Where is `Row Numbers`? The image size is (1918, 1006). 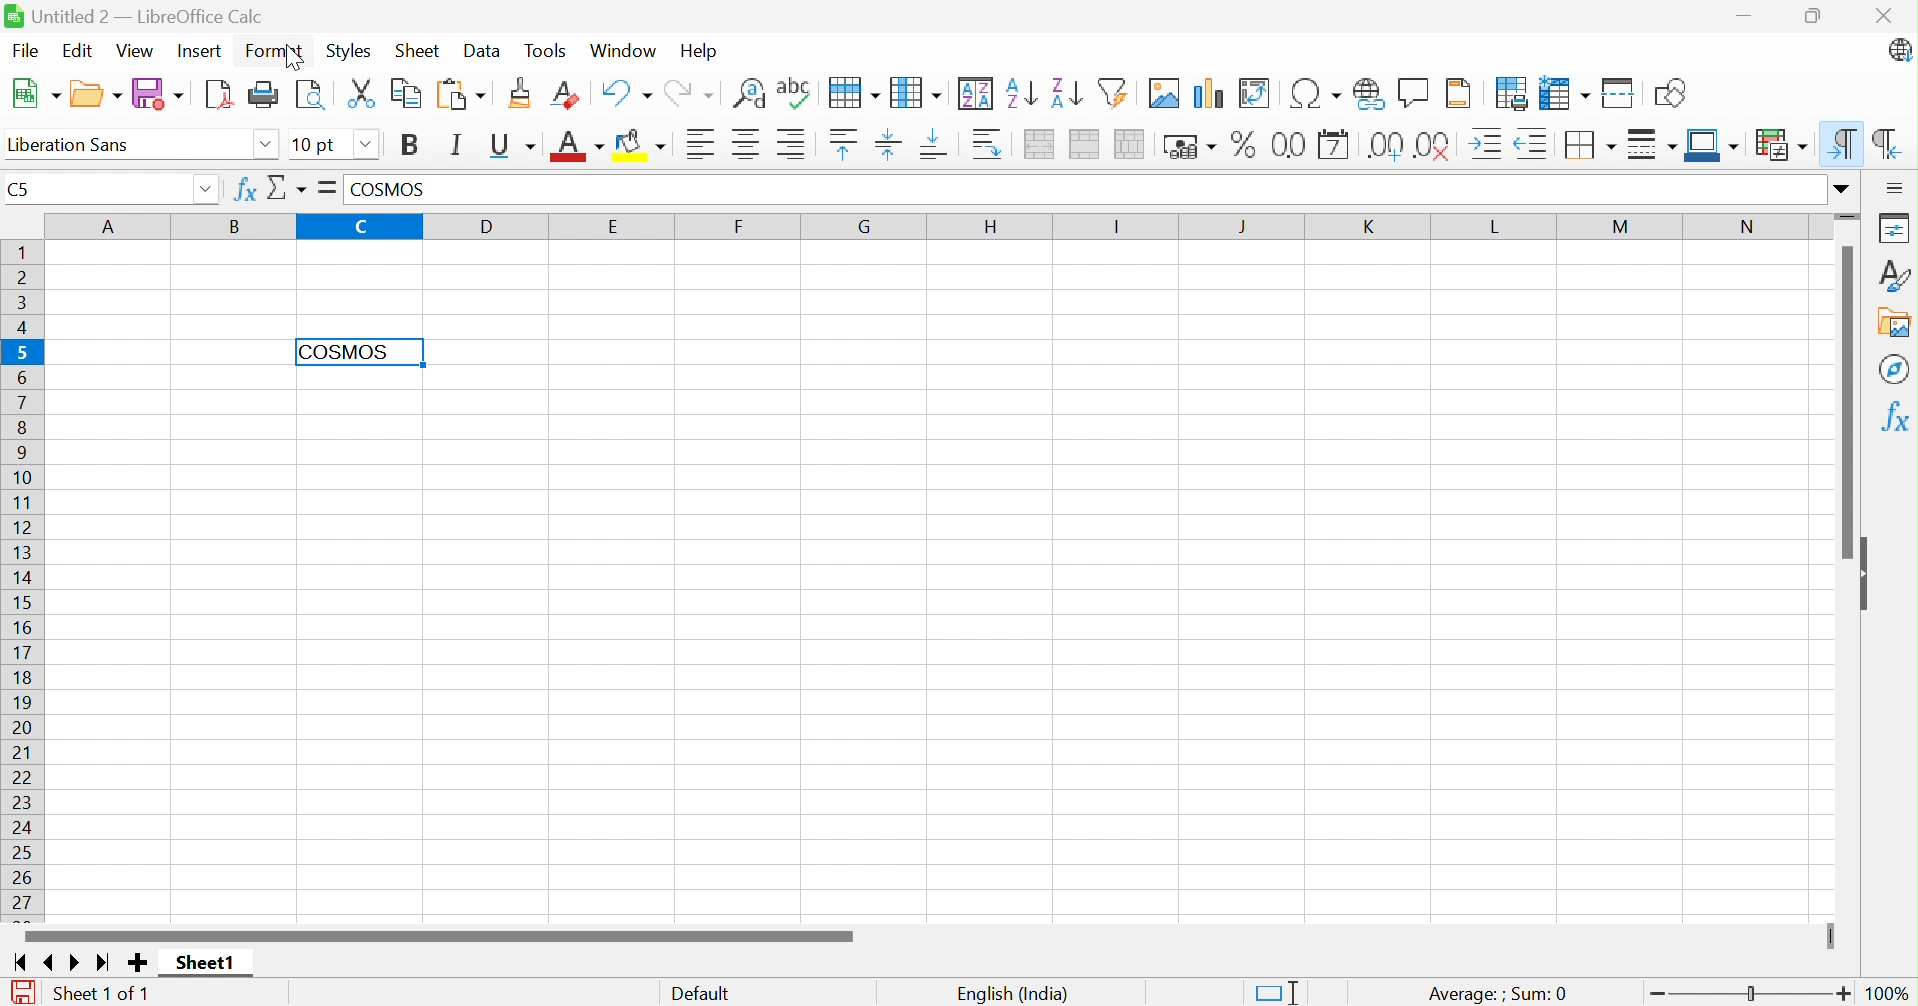
Row Numbers is located at coordinates (26, 578).